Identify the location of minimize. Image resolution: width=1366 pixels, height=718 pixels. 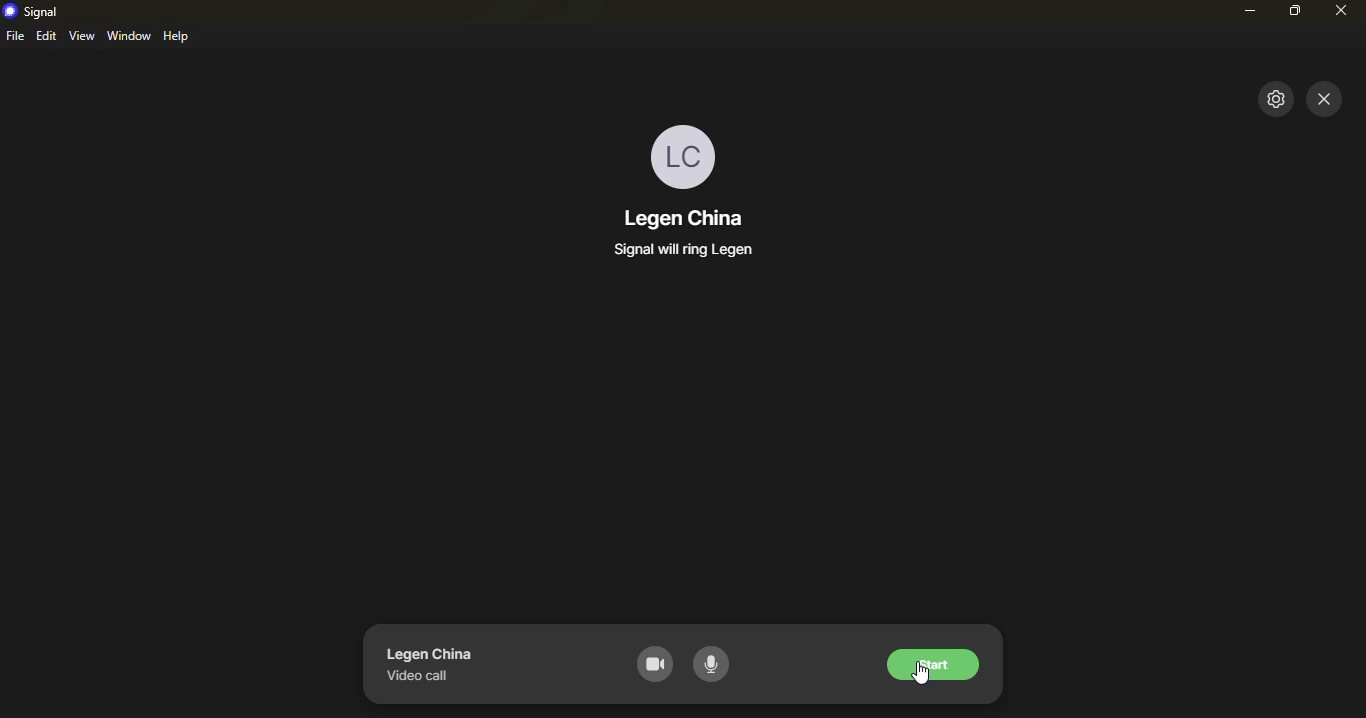
(1244, 10).